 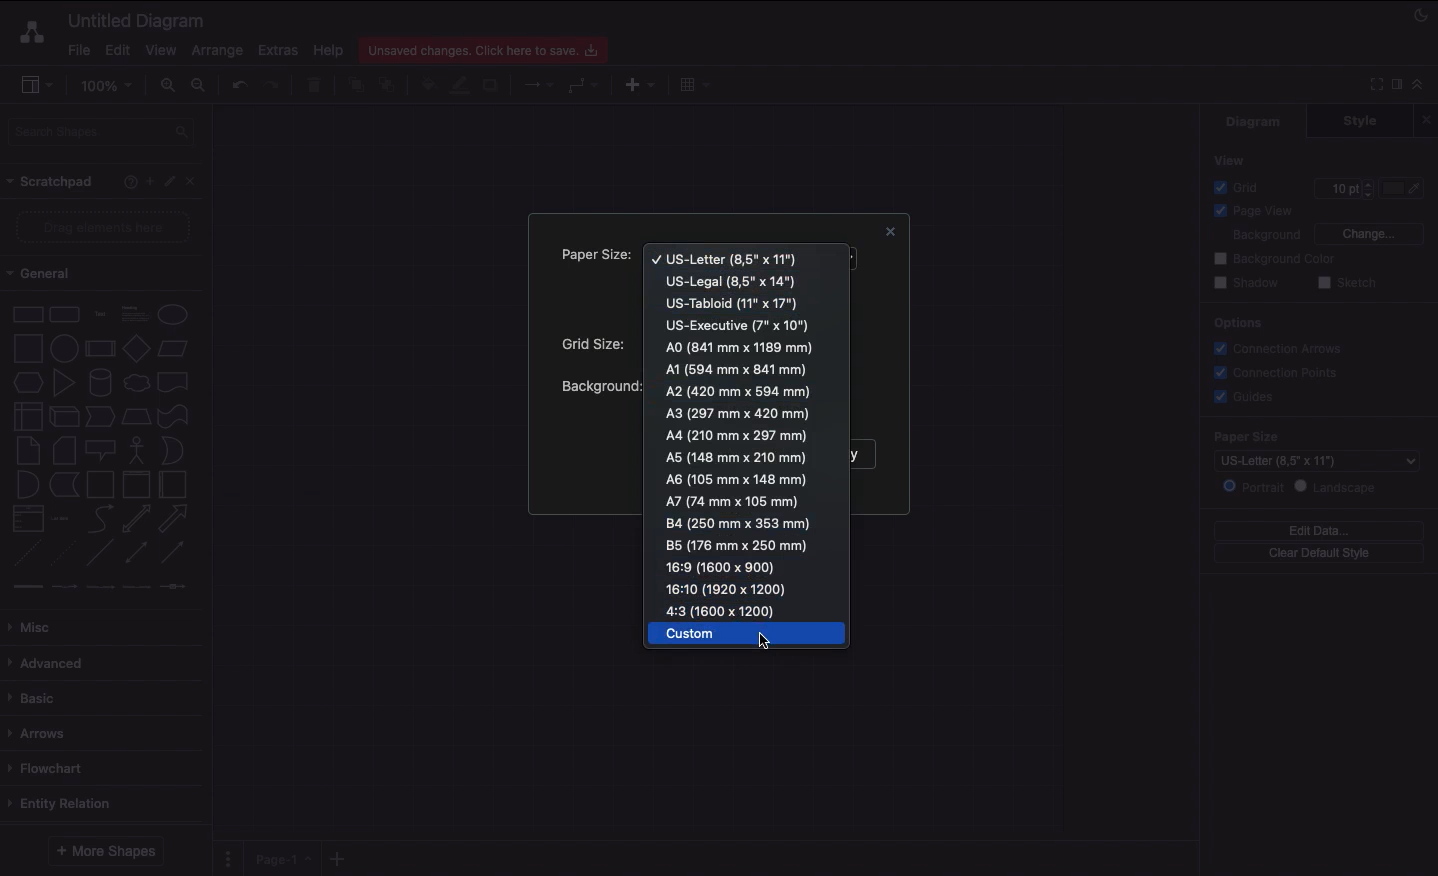 I want to click on Edit, so click(x=115, y=50).